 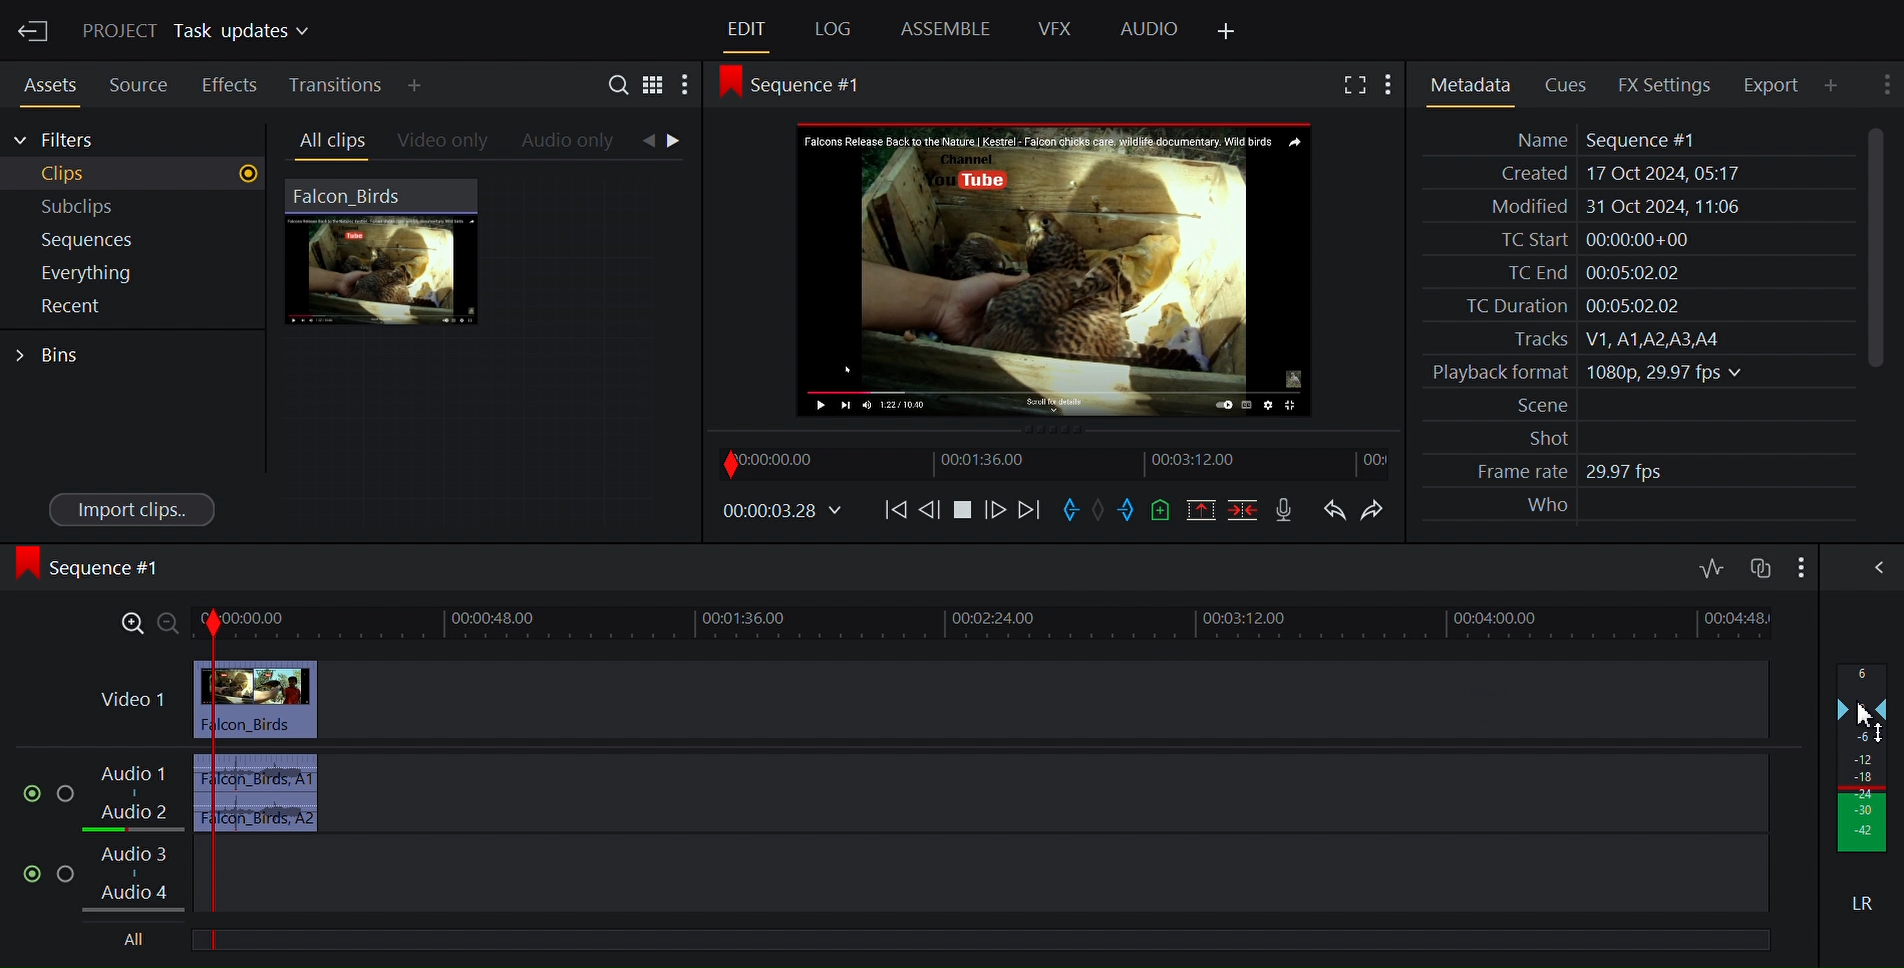 I want to click on Edit, so click(x=743, y=29).